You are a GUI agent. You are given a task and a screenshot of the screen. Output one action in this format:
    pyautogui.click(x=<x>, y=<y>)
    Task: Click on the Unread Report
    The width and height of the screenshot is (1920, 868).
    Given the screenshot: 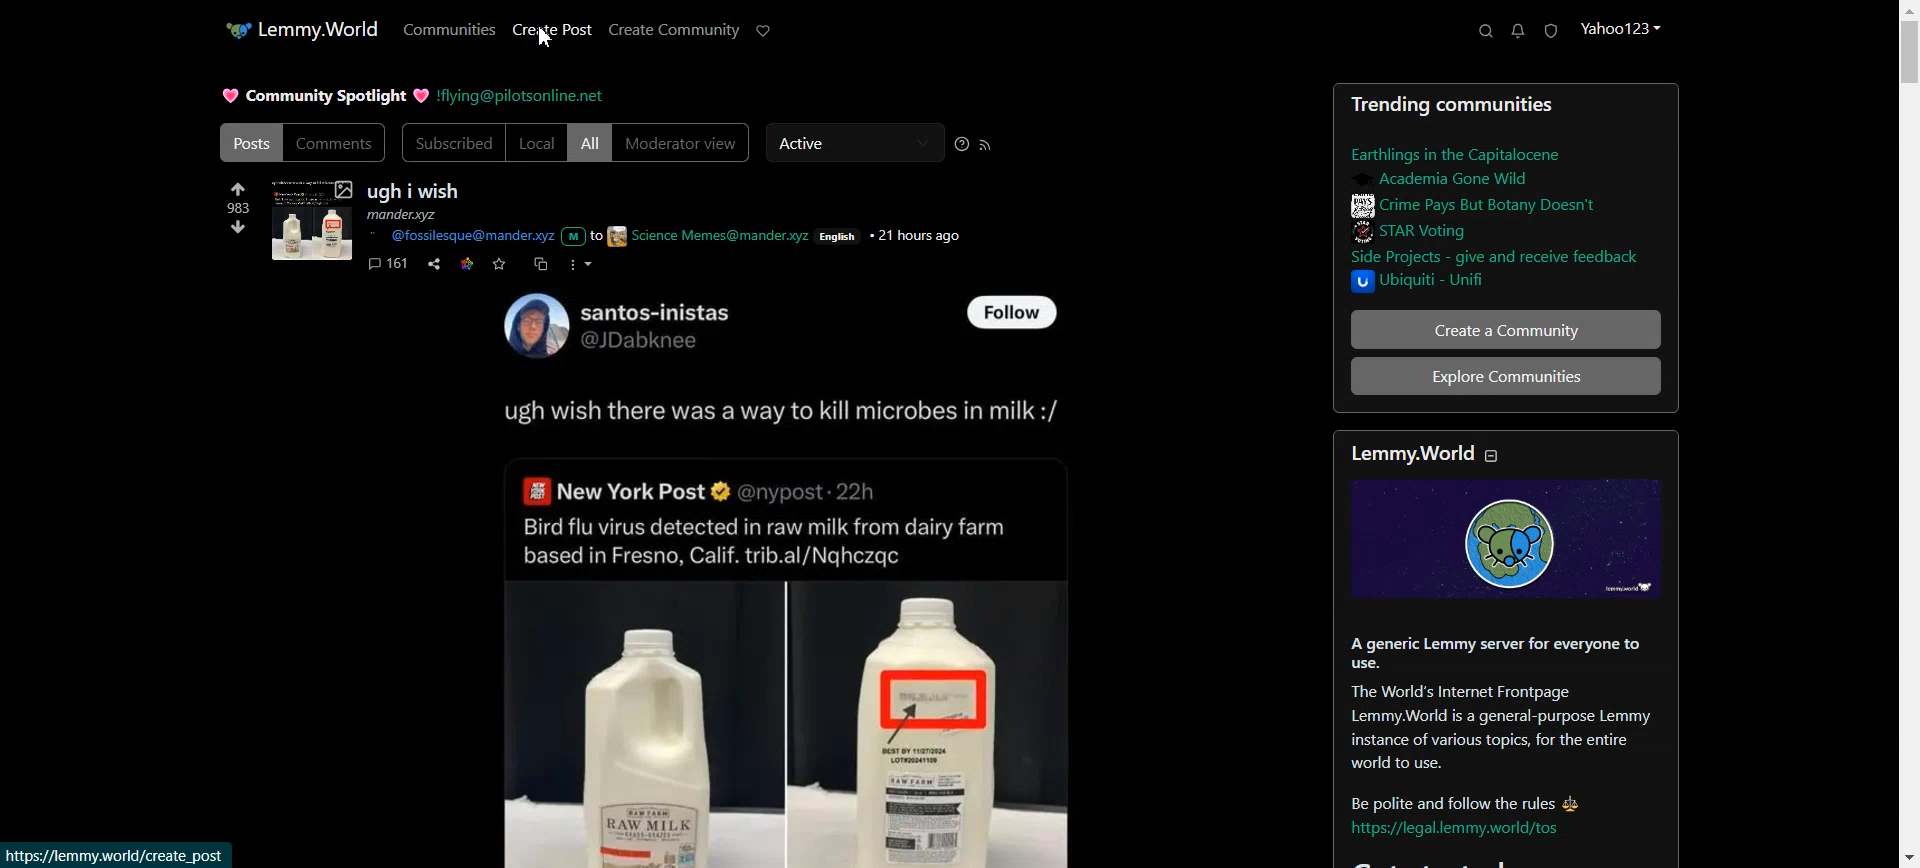 What is the action you would take?
    pyautogui.click(x=1550, y=30)
    